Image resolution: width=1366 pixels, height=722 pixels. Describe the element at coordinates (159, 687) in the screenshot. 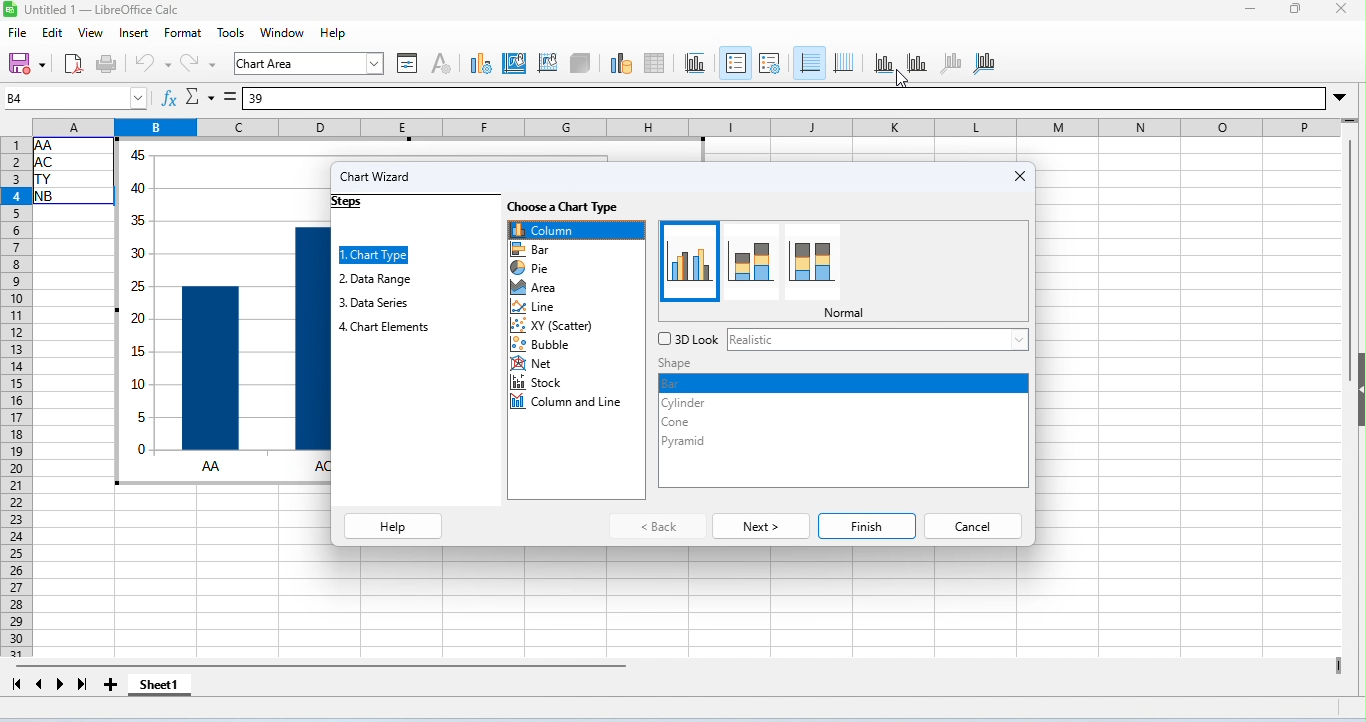

I see `shhet1` at that location.